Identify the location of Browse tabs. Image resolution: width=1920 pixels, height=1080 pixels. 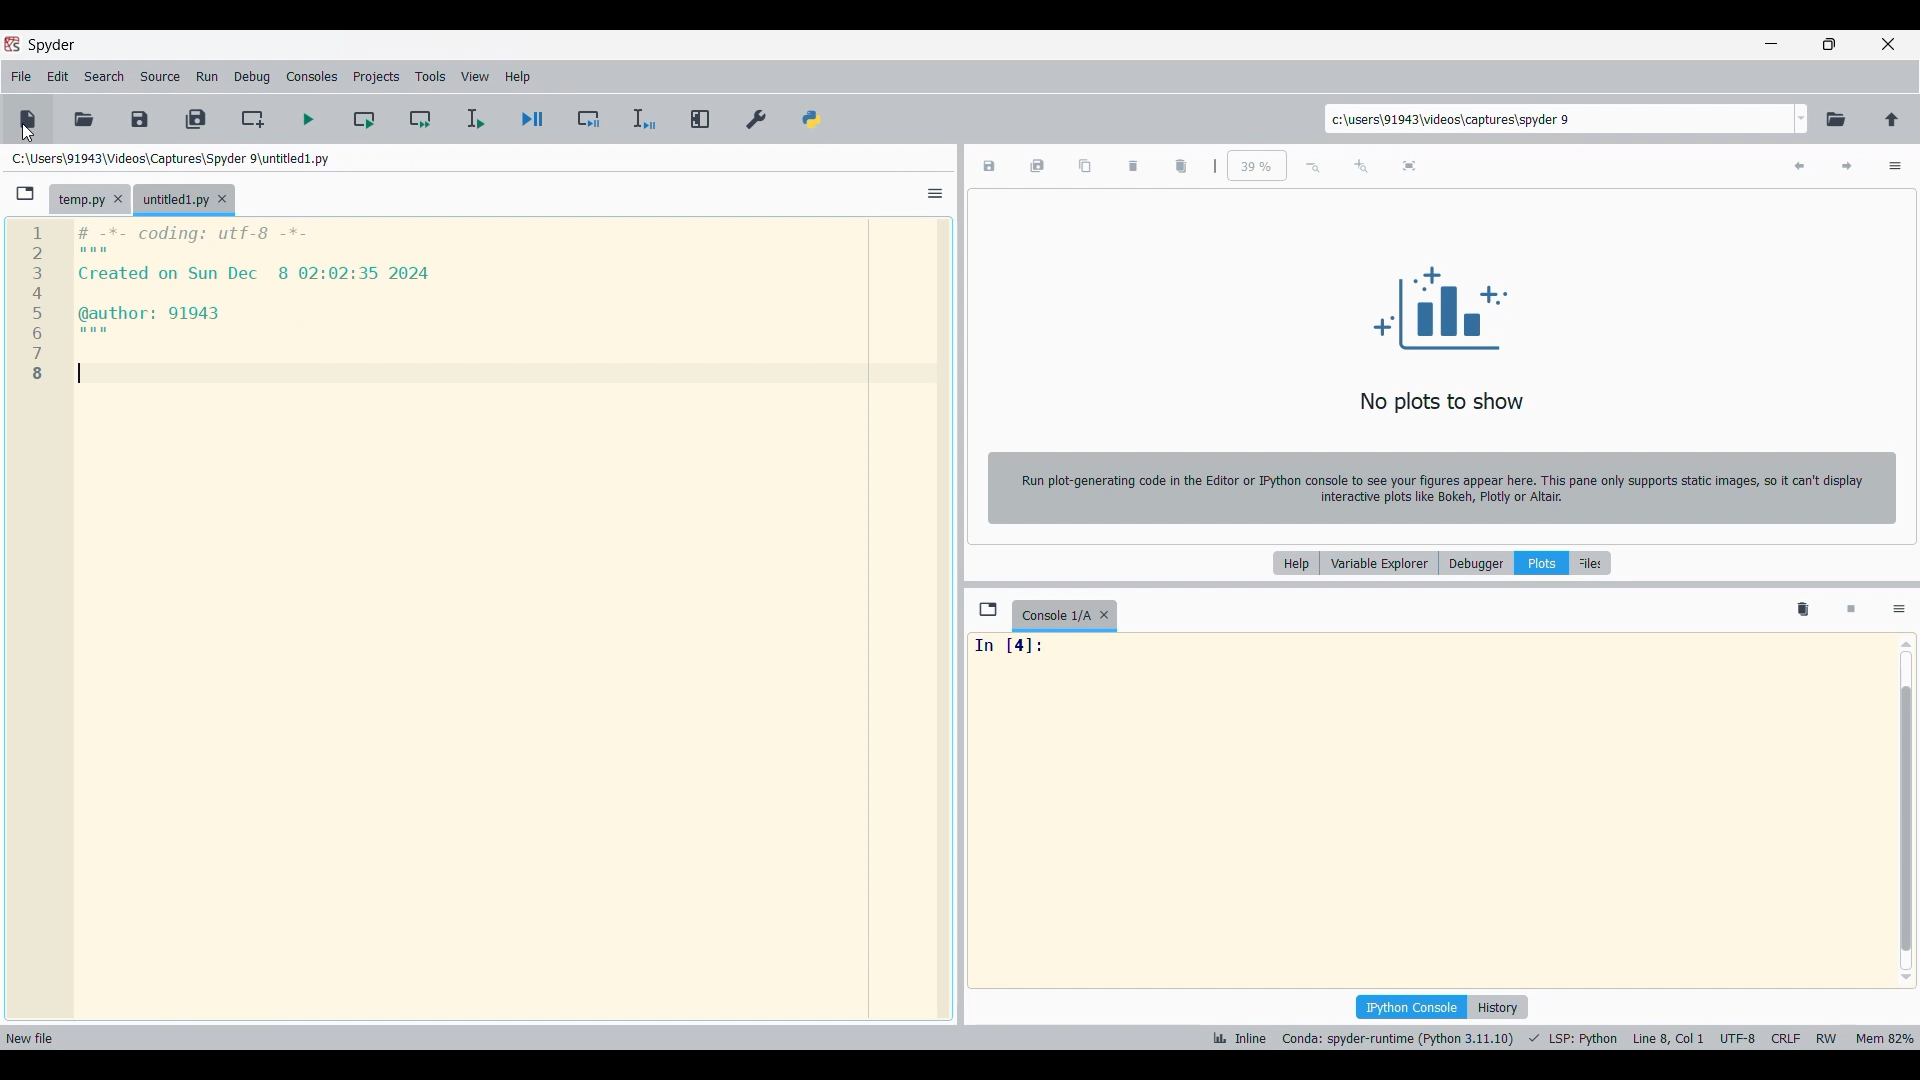
(988, 609).